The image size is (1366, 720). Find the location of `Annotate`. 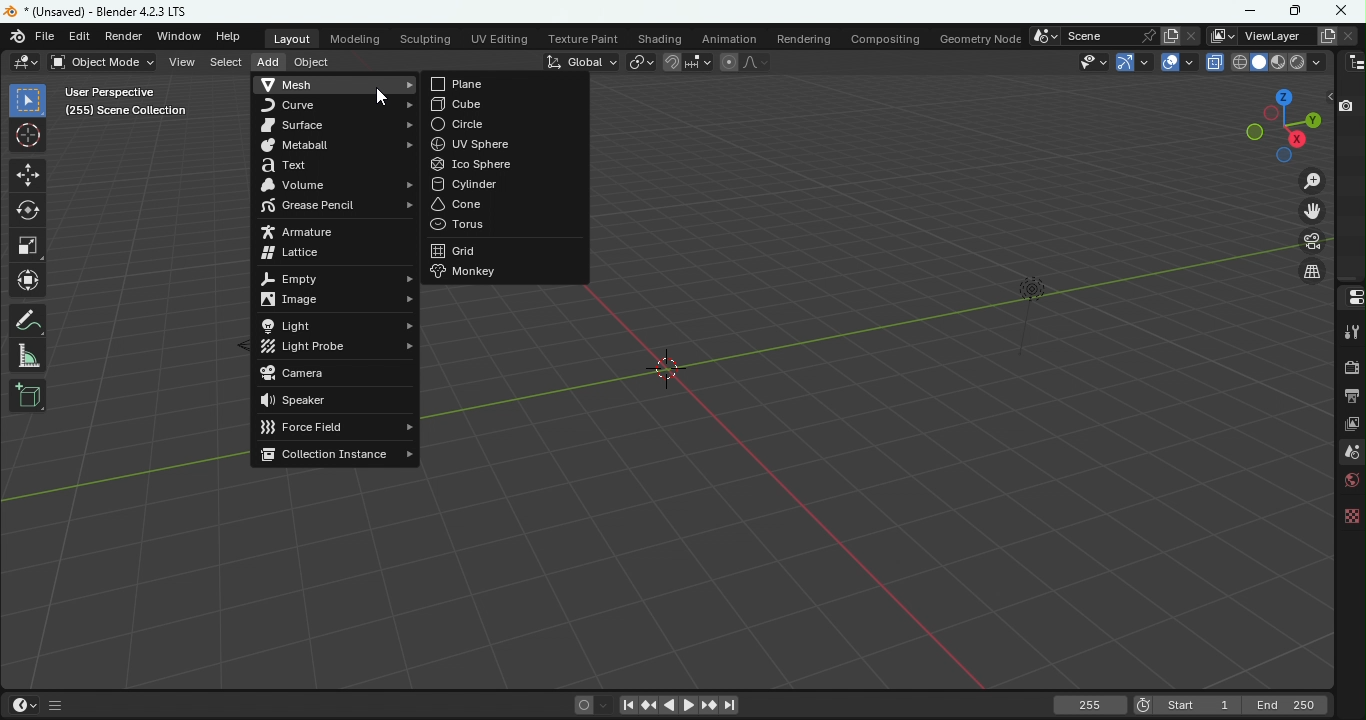

Annotate is located at coordinates (30, 319).